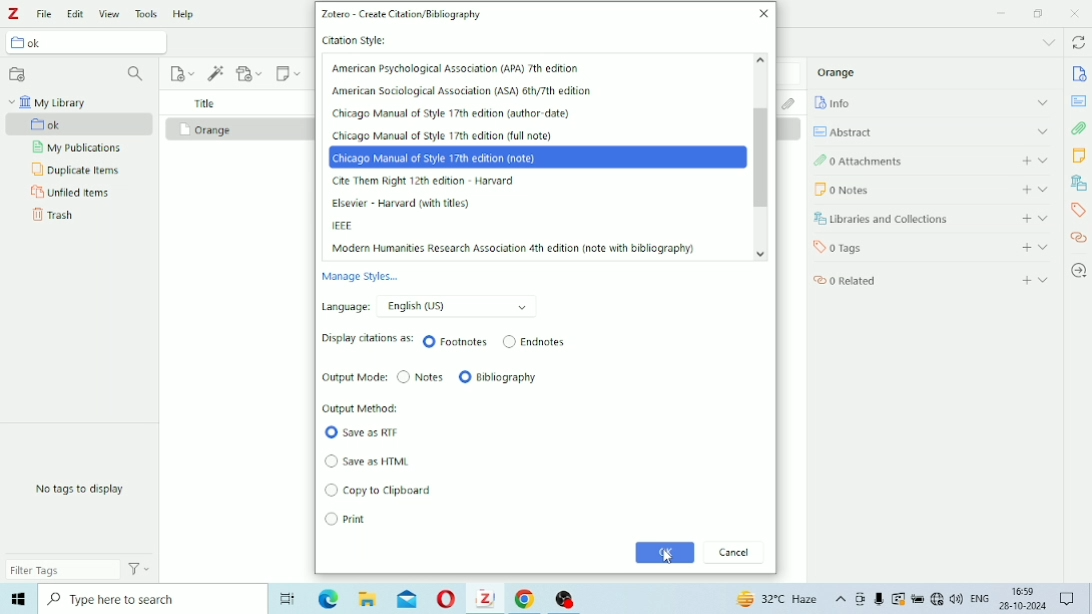  What do you see at coordinates (456, 342) in the screenshot?
I see `Footnotes` at bounding box center [456, 342].